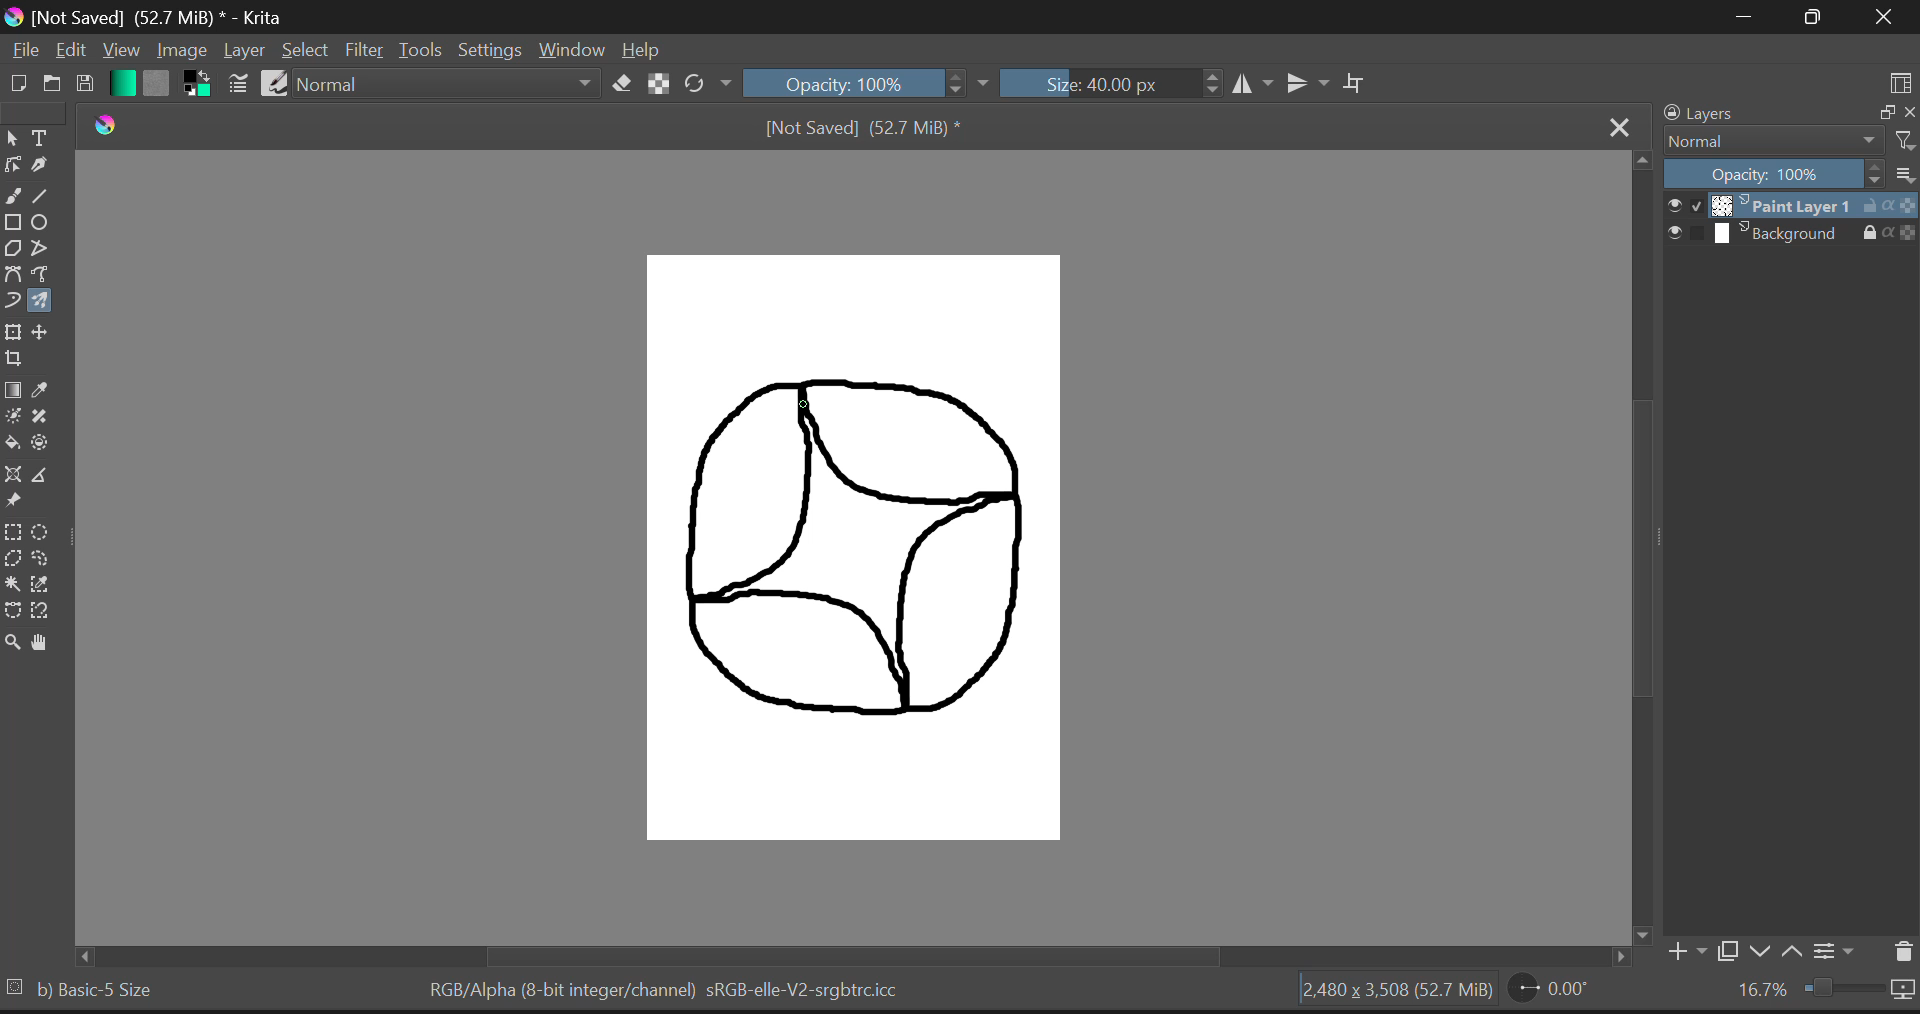 The image size is (1920, 1014). I want to click on Select, so click(305, 51).